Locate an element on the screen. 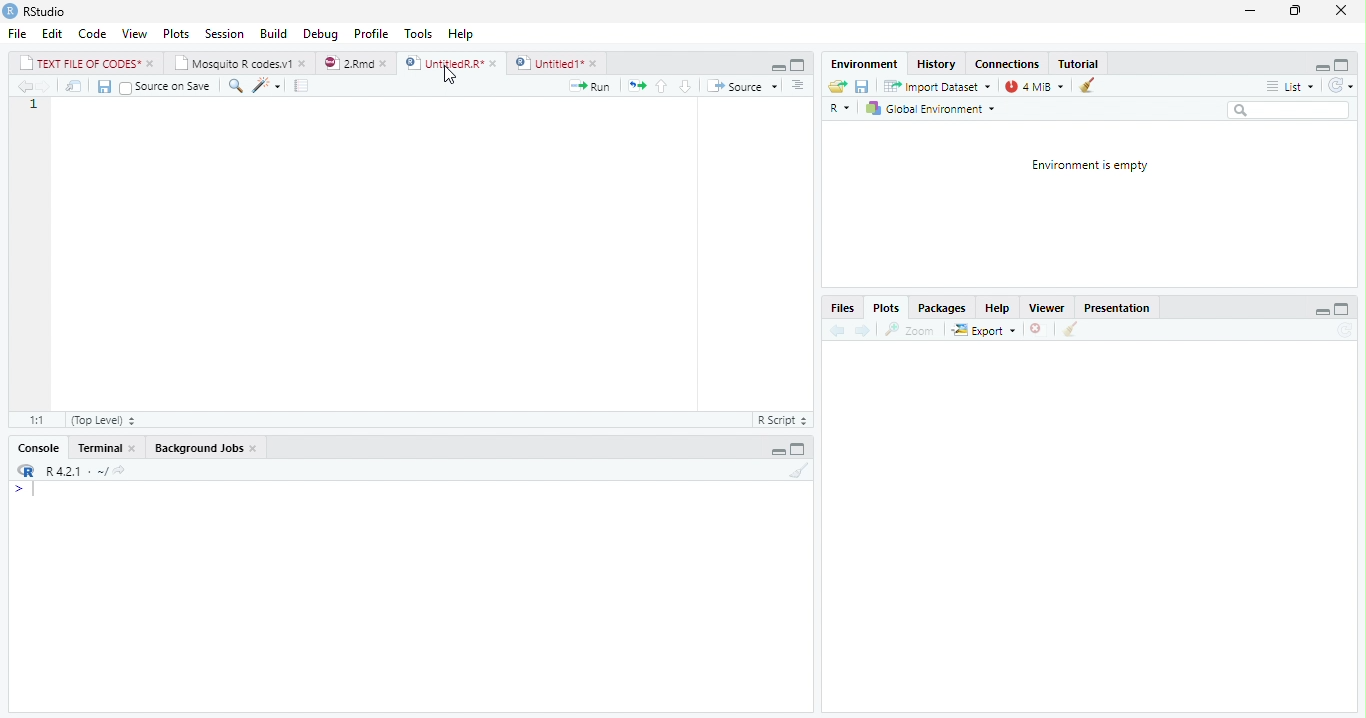 The height and width of the screenshot is (718, 1366). maximize is located at coordinates (1295, 13).